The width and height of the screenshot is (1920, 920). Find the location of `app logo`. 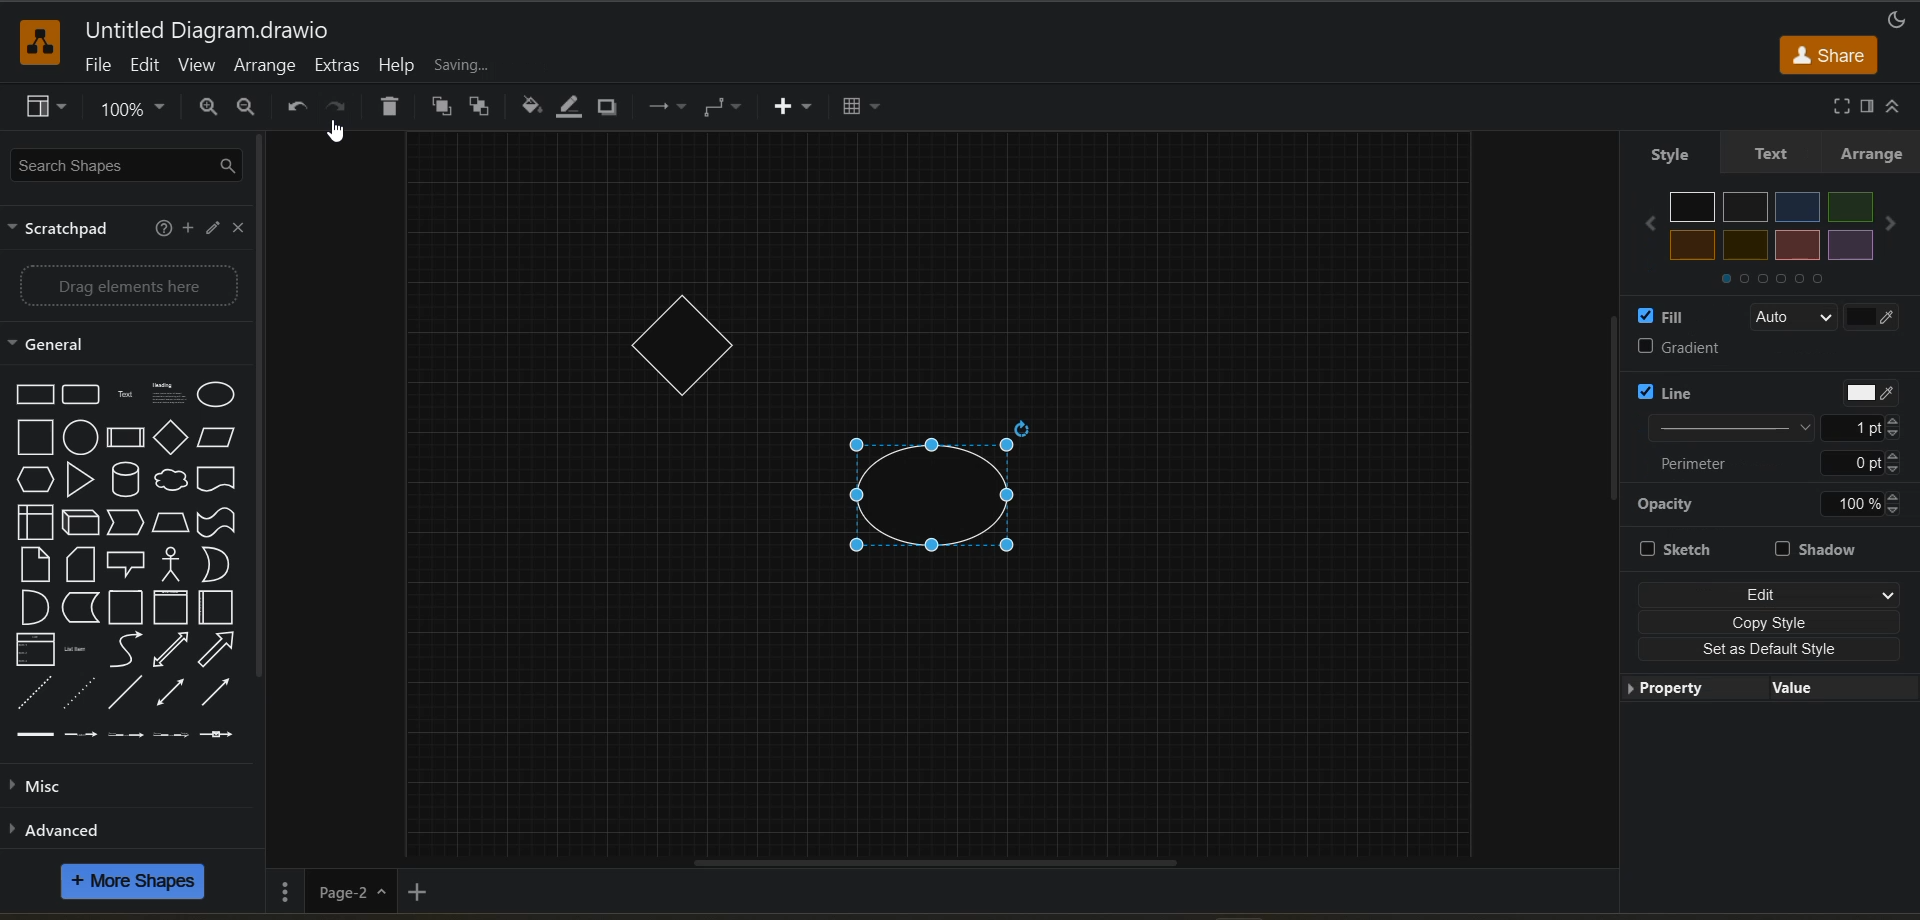

app logo is located at coordinates (35, 41).